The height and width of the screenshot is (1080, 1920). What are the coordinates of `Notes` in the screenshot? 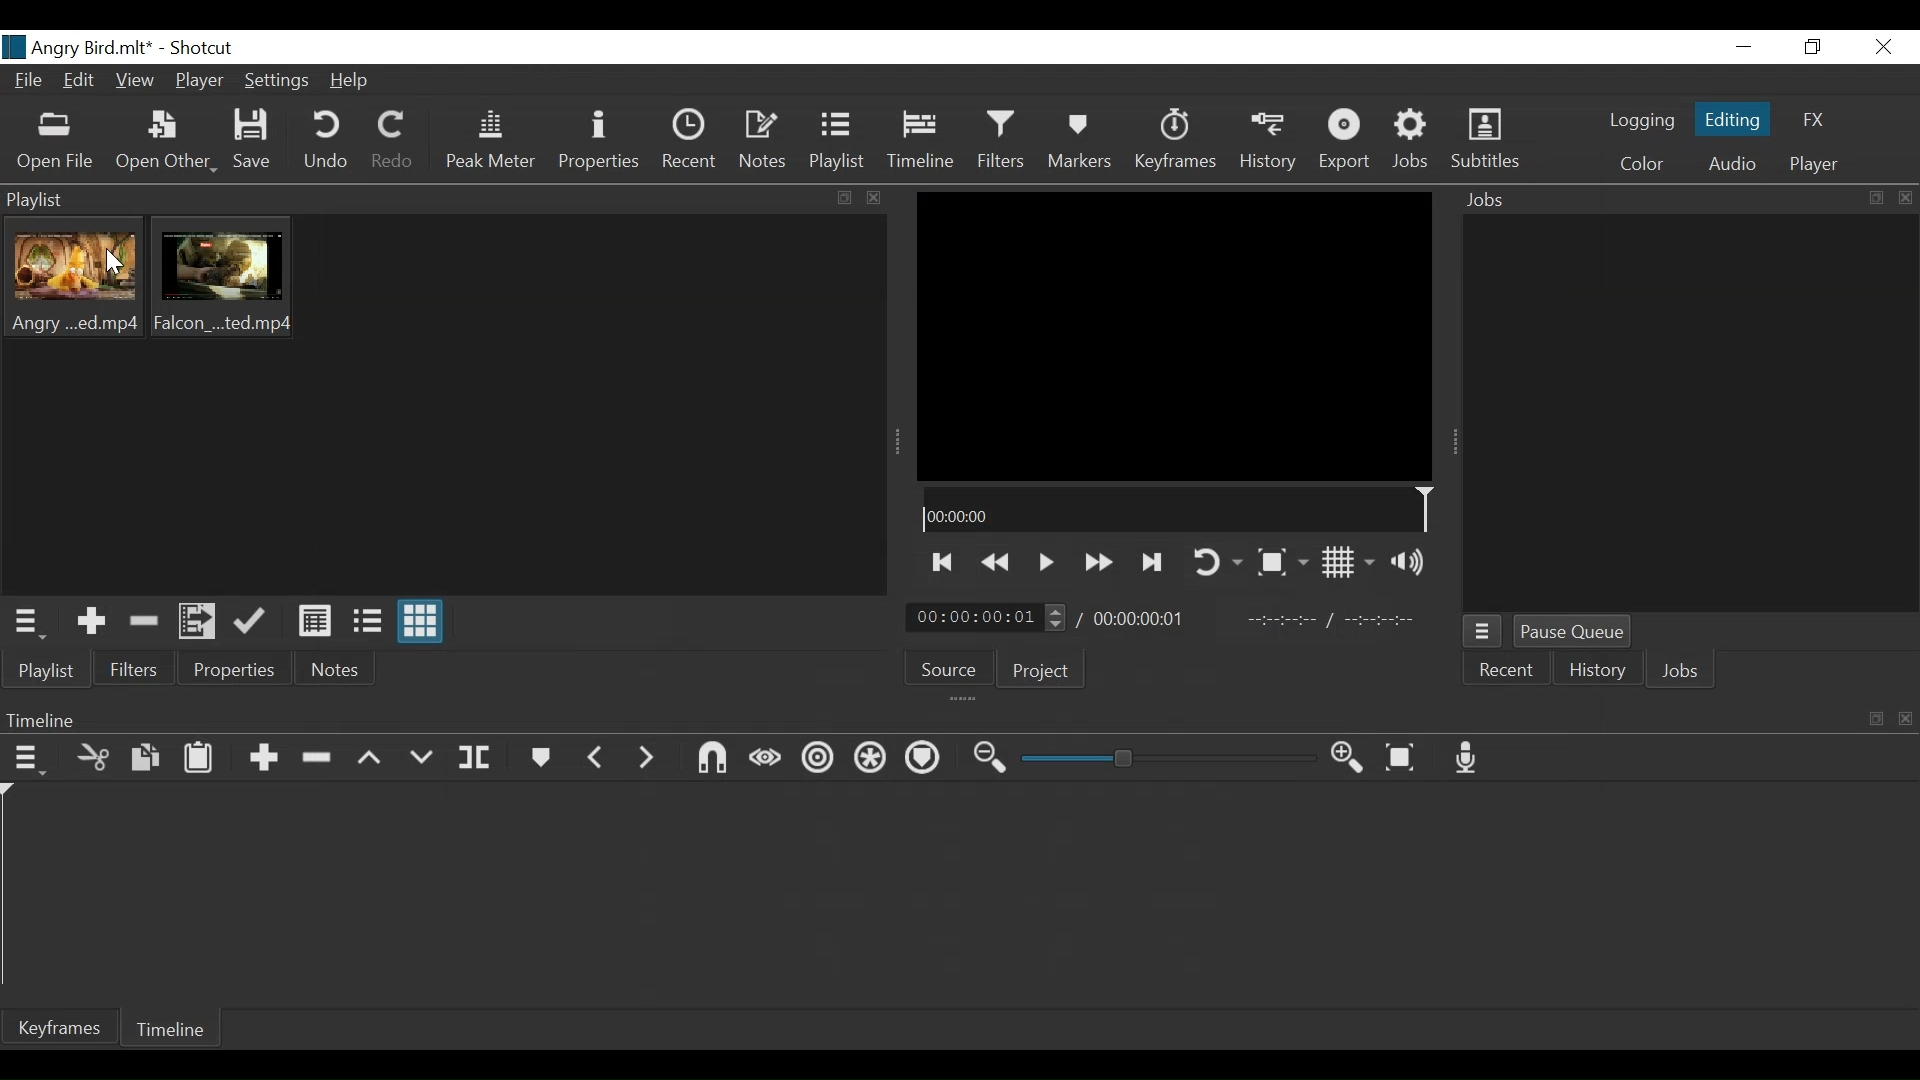 It's located at (766, 140).